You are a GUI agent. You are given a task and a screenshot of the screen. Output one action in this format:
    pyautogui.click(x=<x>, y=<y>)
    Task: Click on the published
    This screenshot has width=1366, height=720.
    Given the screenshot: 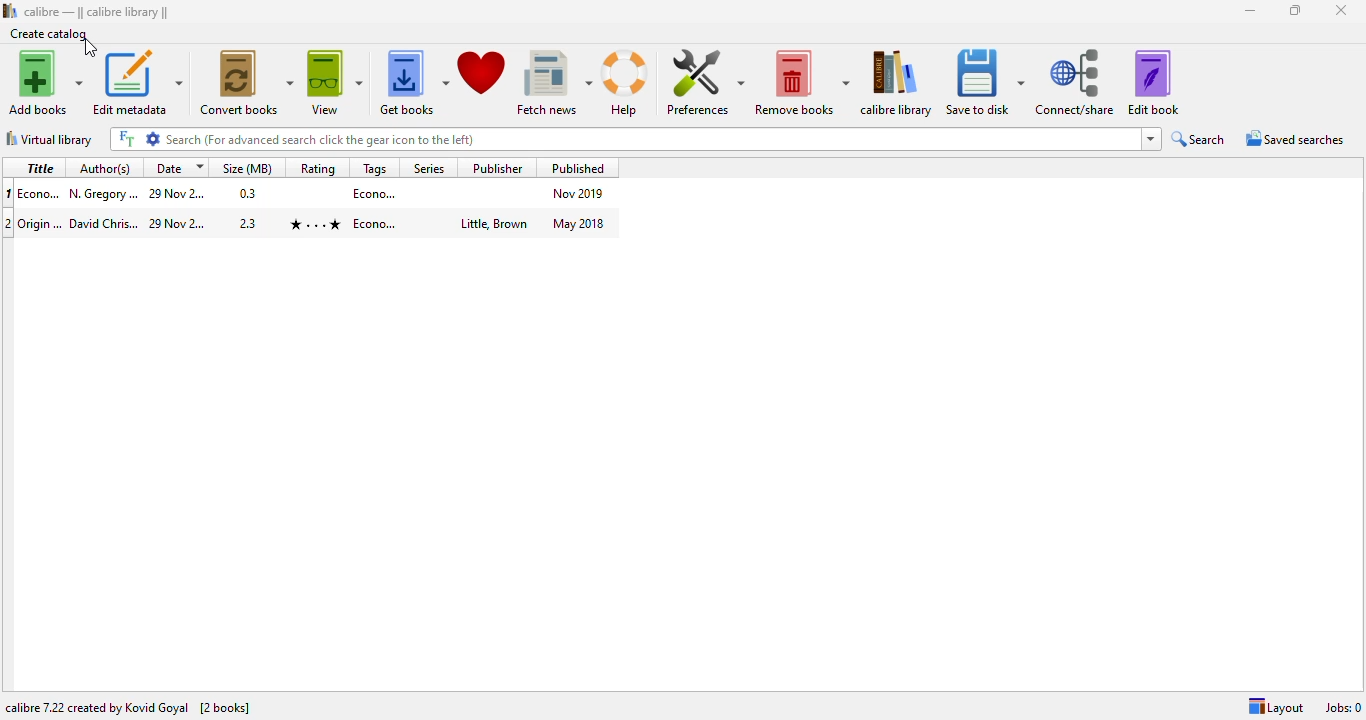 What is the action you would take?
    pyautogui.click(x=579, y=167)
    